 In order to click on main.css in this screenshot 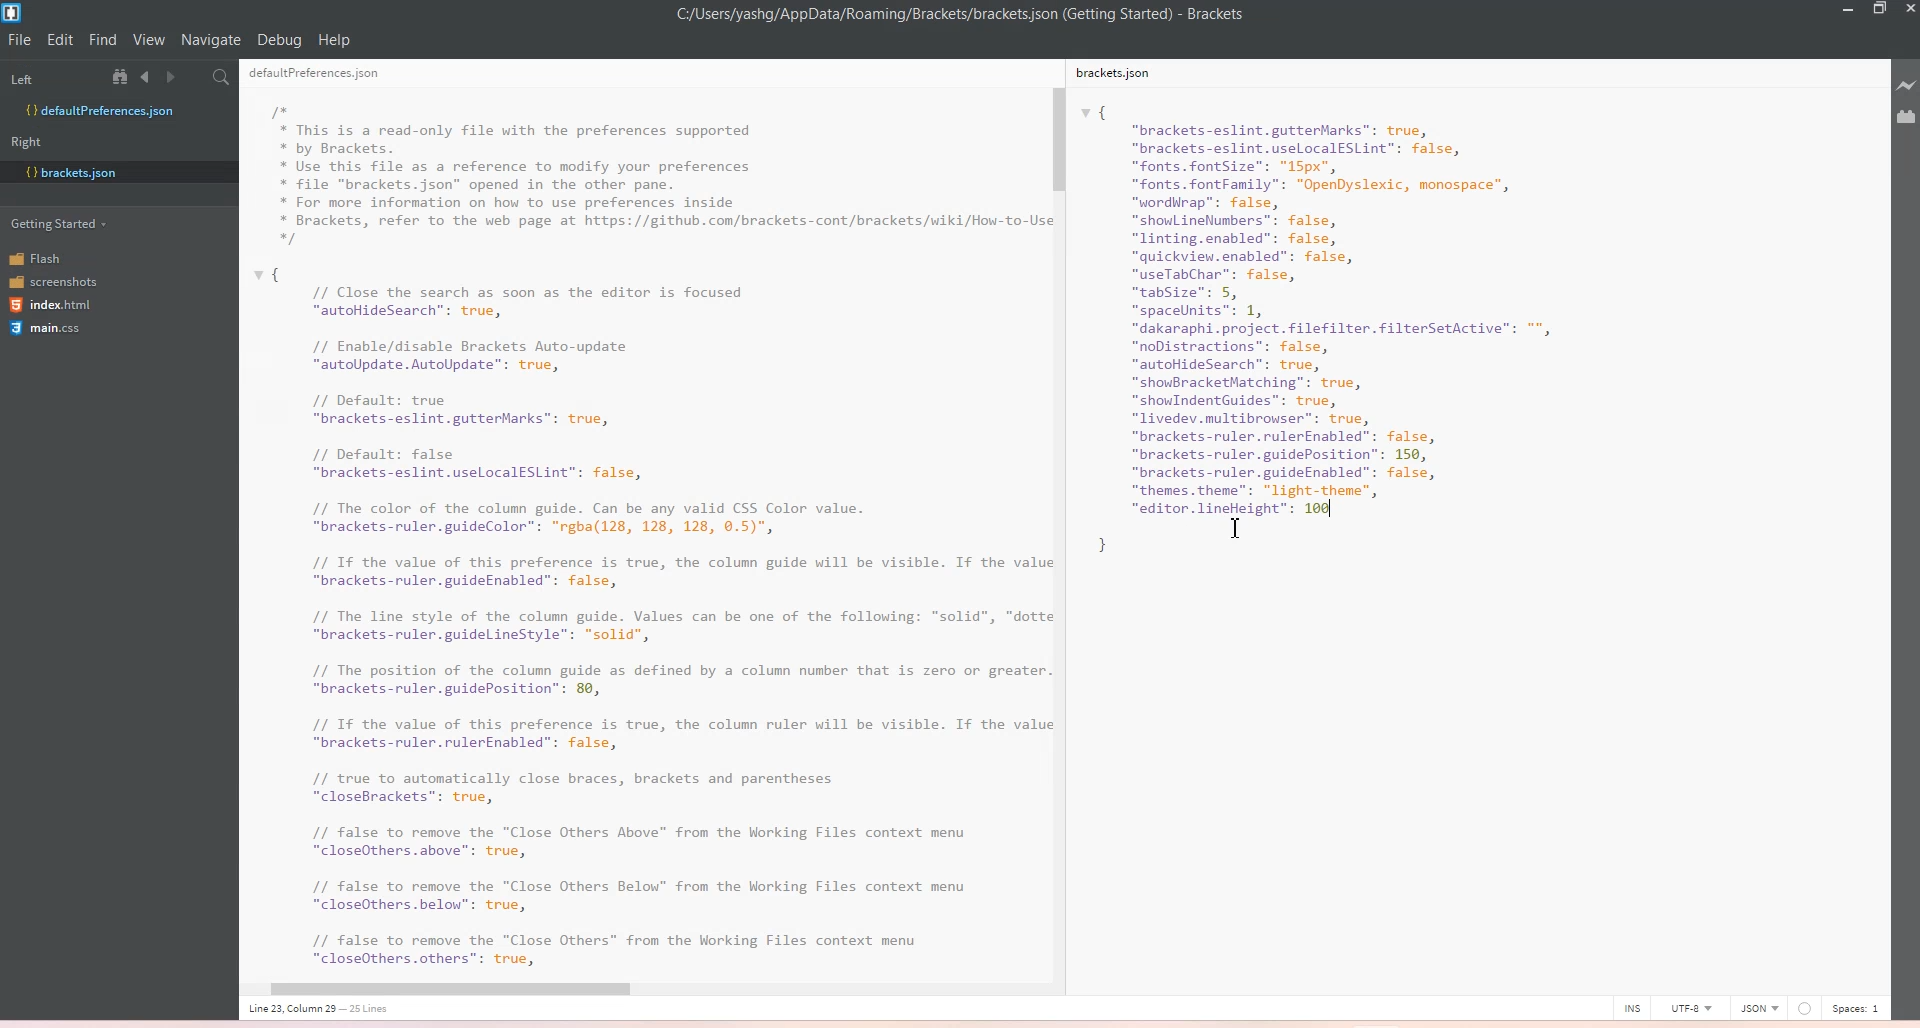, I will do `click(49, 331)`.